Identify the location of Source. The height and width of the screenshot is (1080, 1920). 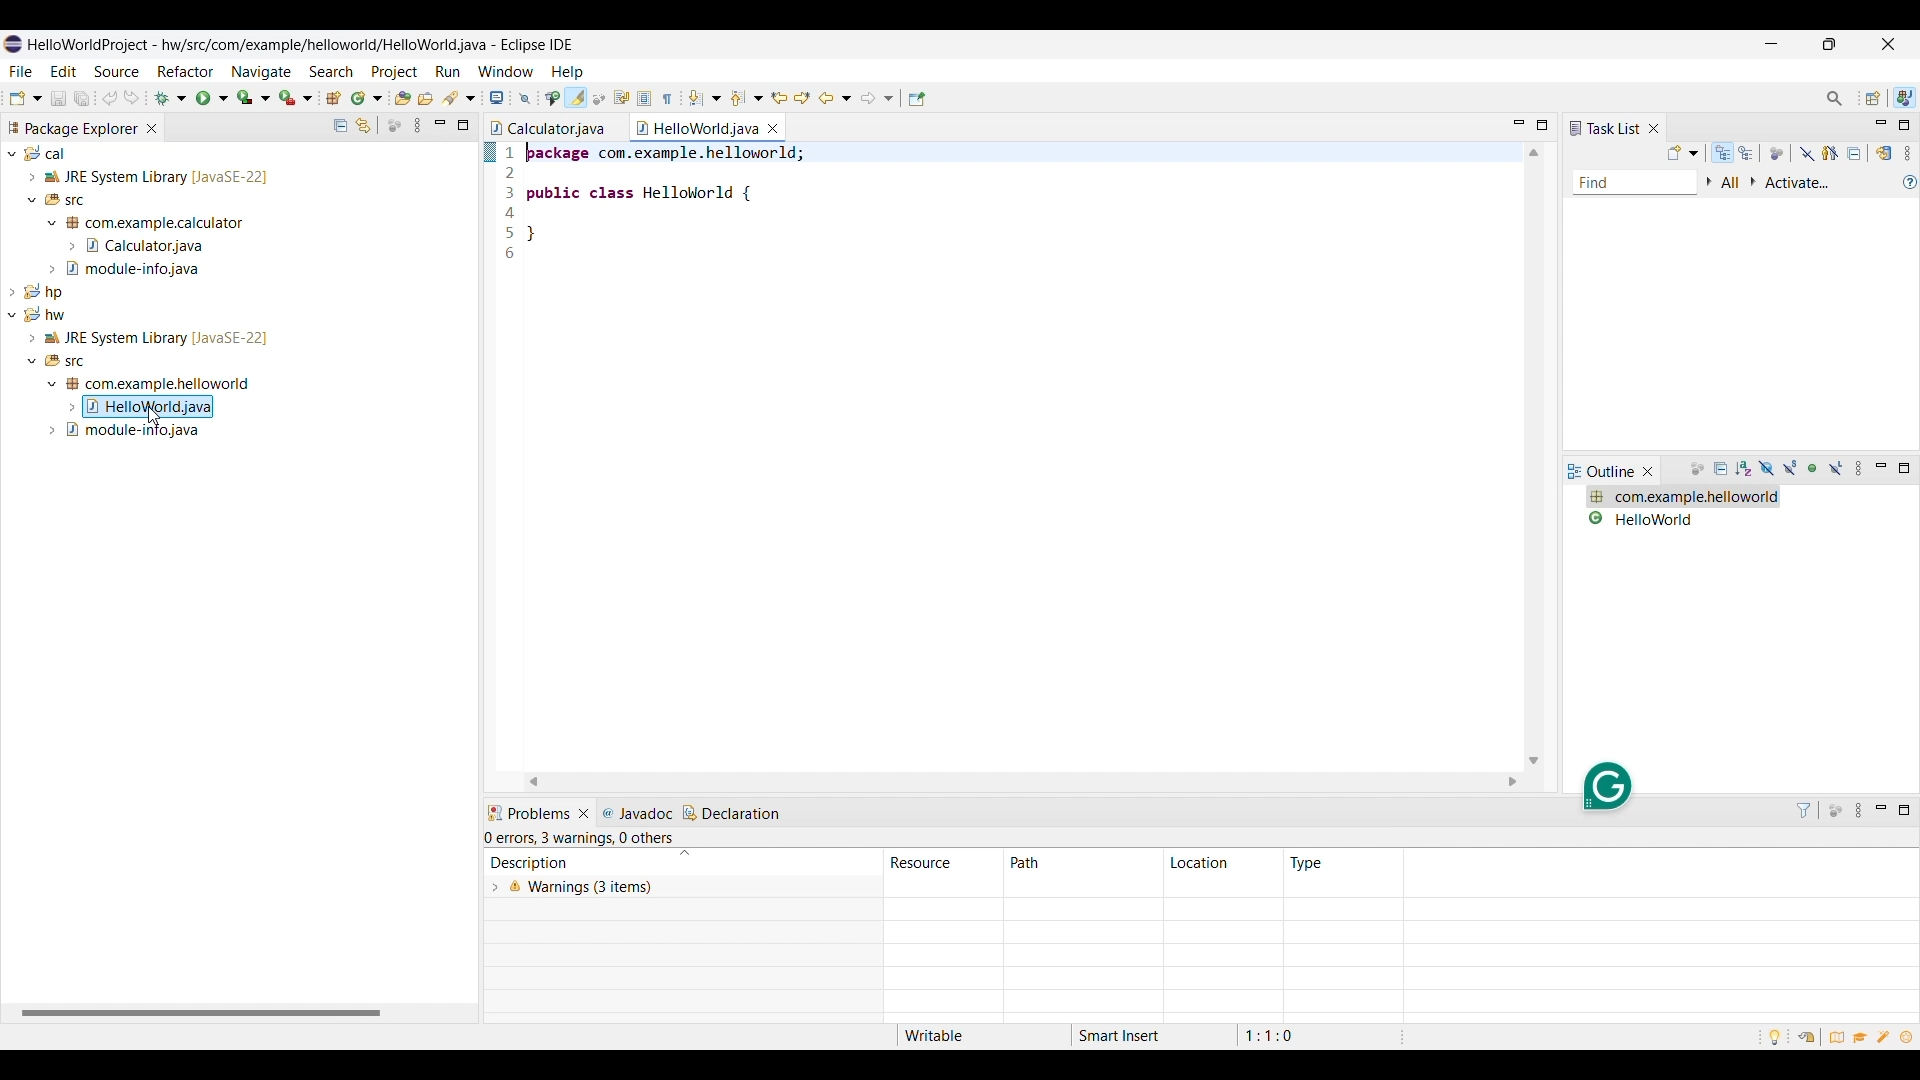
(116, 71).